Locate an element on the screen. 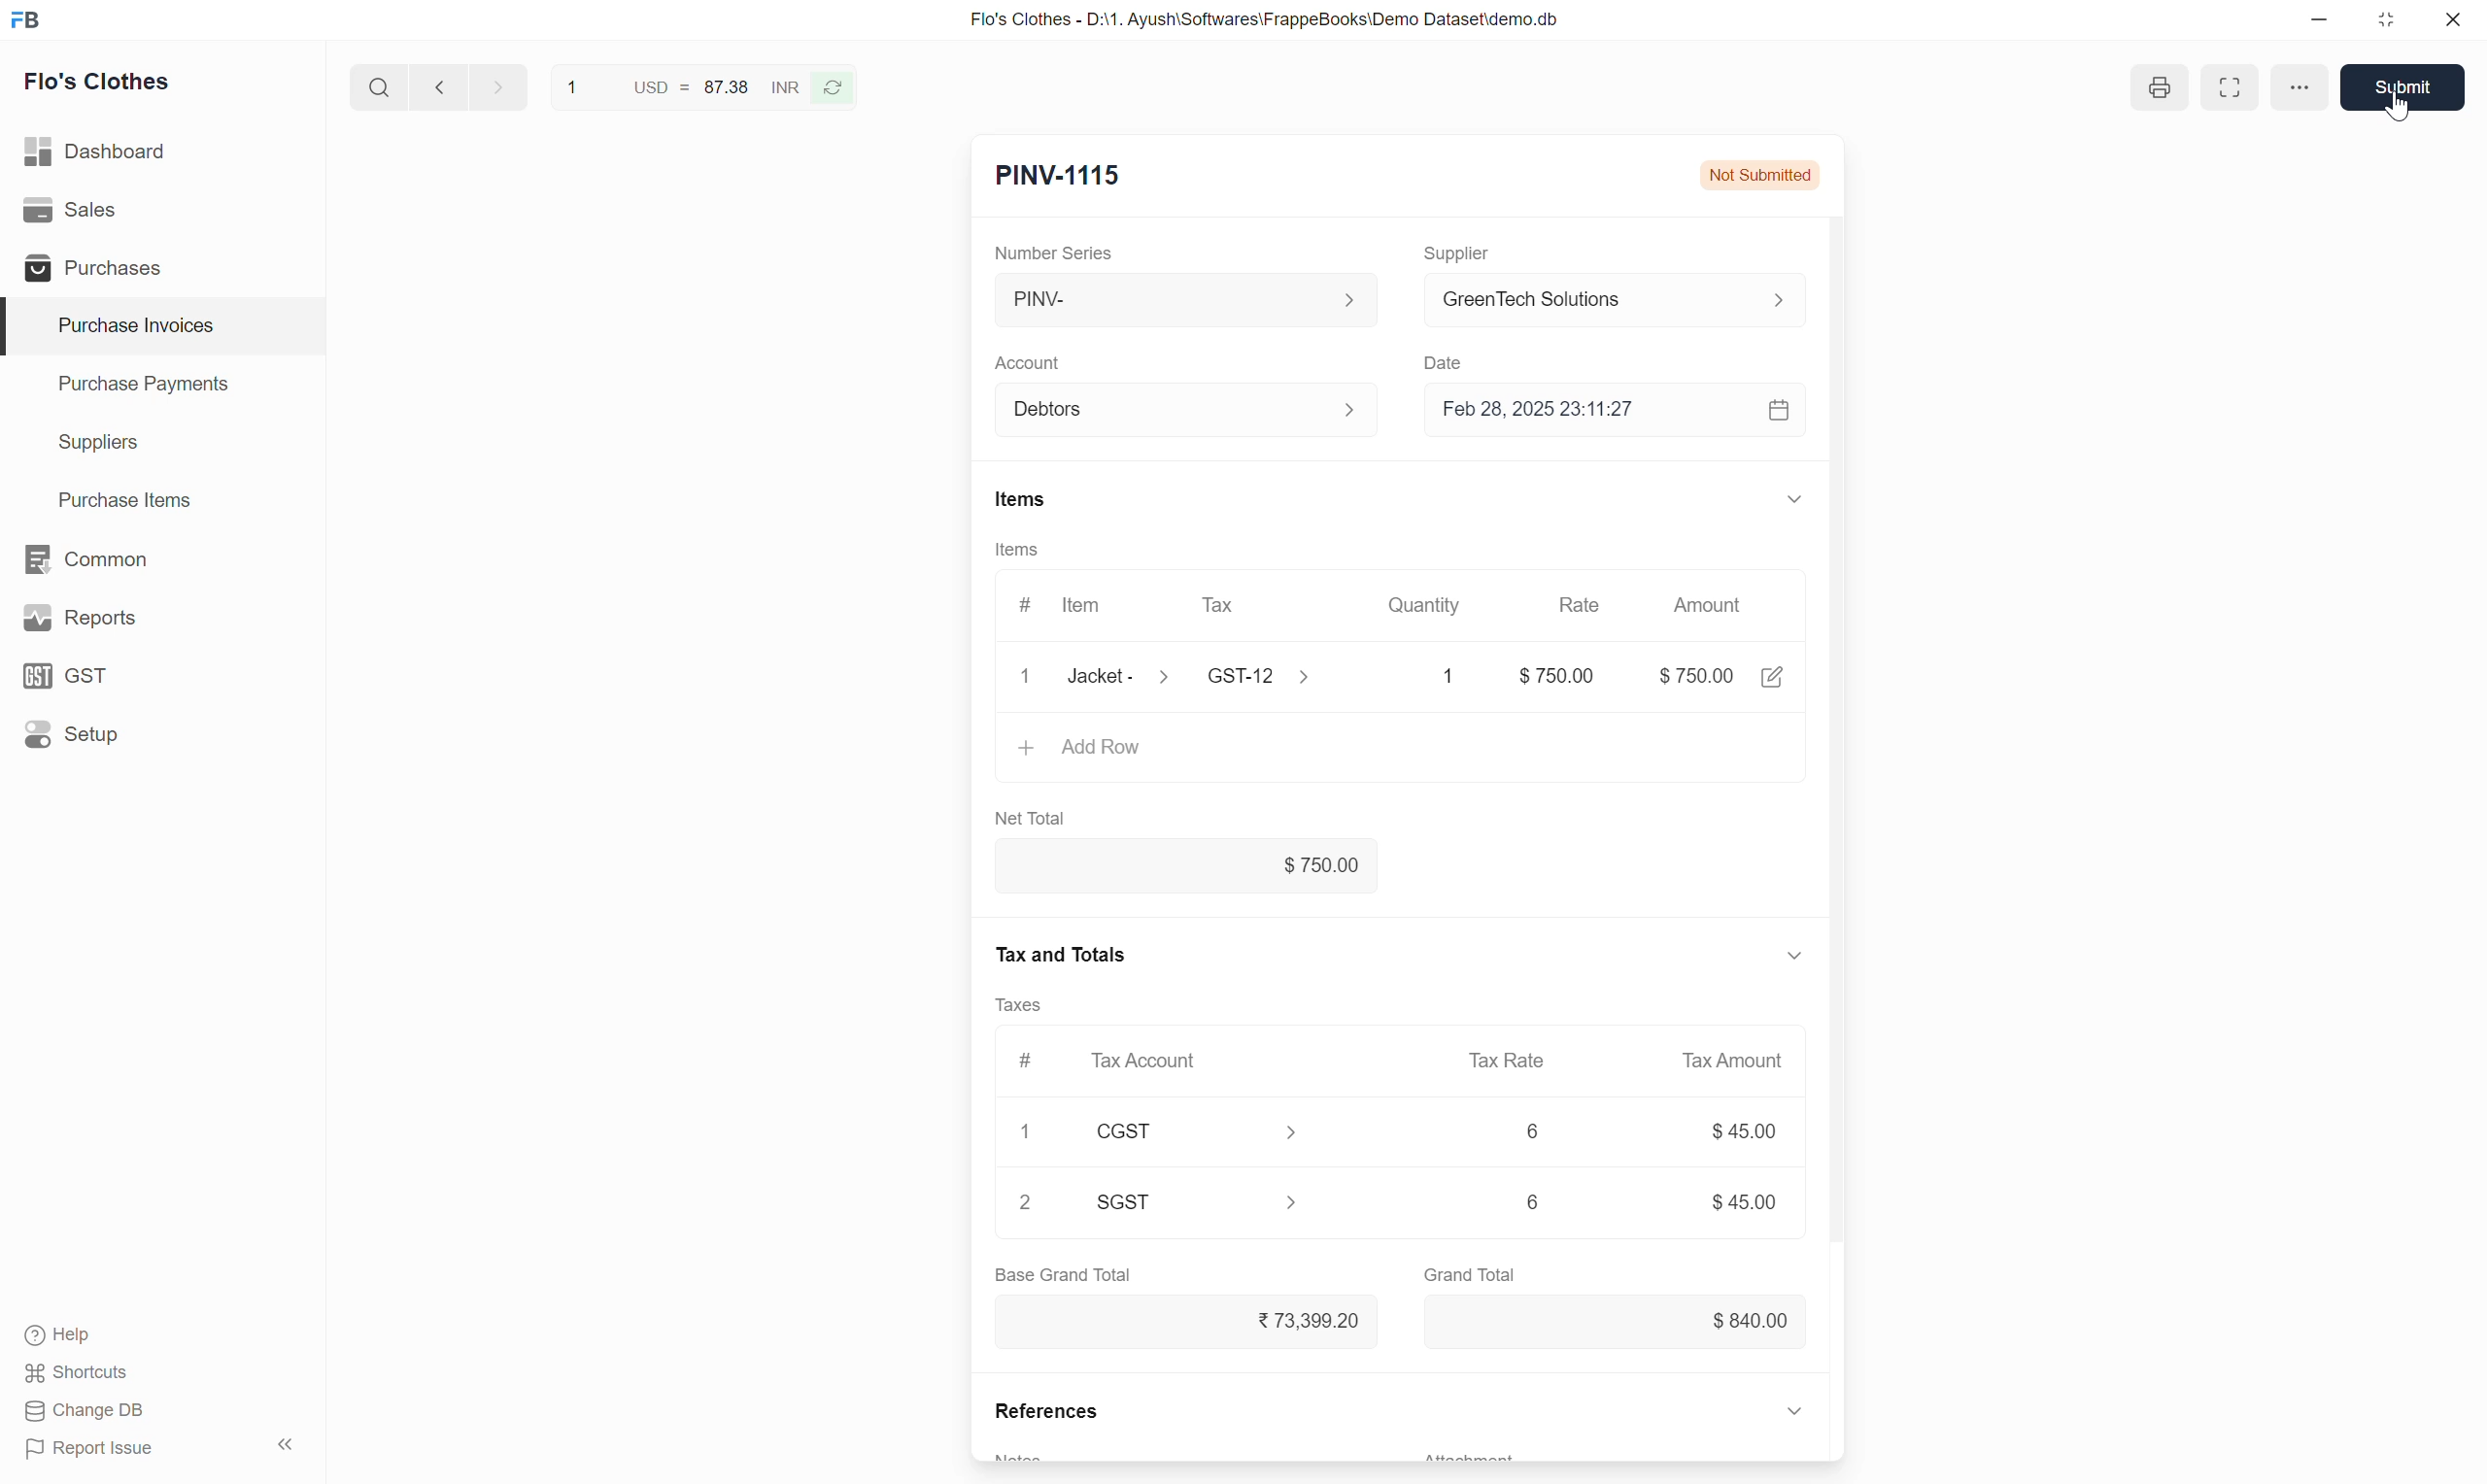 Image resolution: width=2487 pixels, height=1484 pixels. Cursor is located at coordinates (2397, 108).